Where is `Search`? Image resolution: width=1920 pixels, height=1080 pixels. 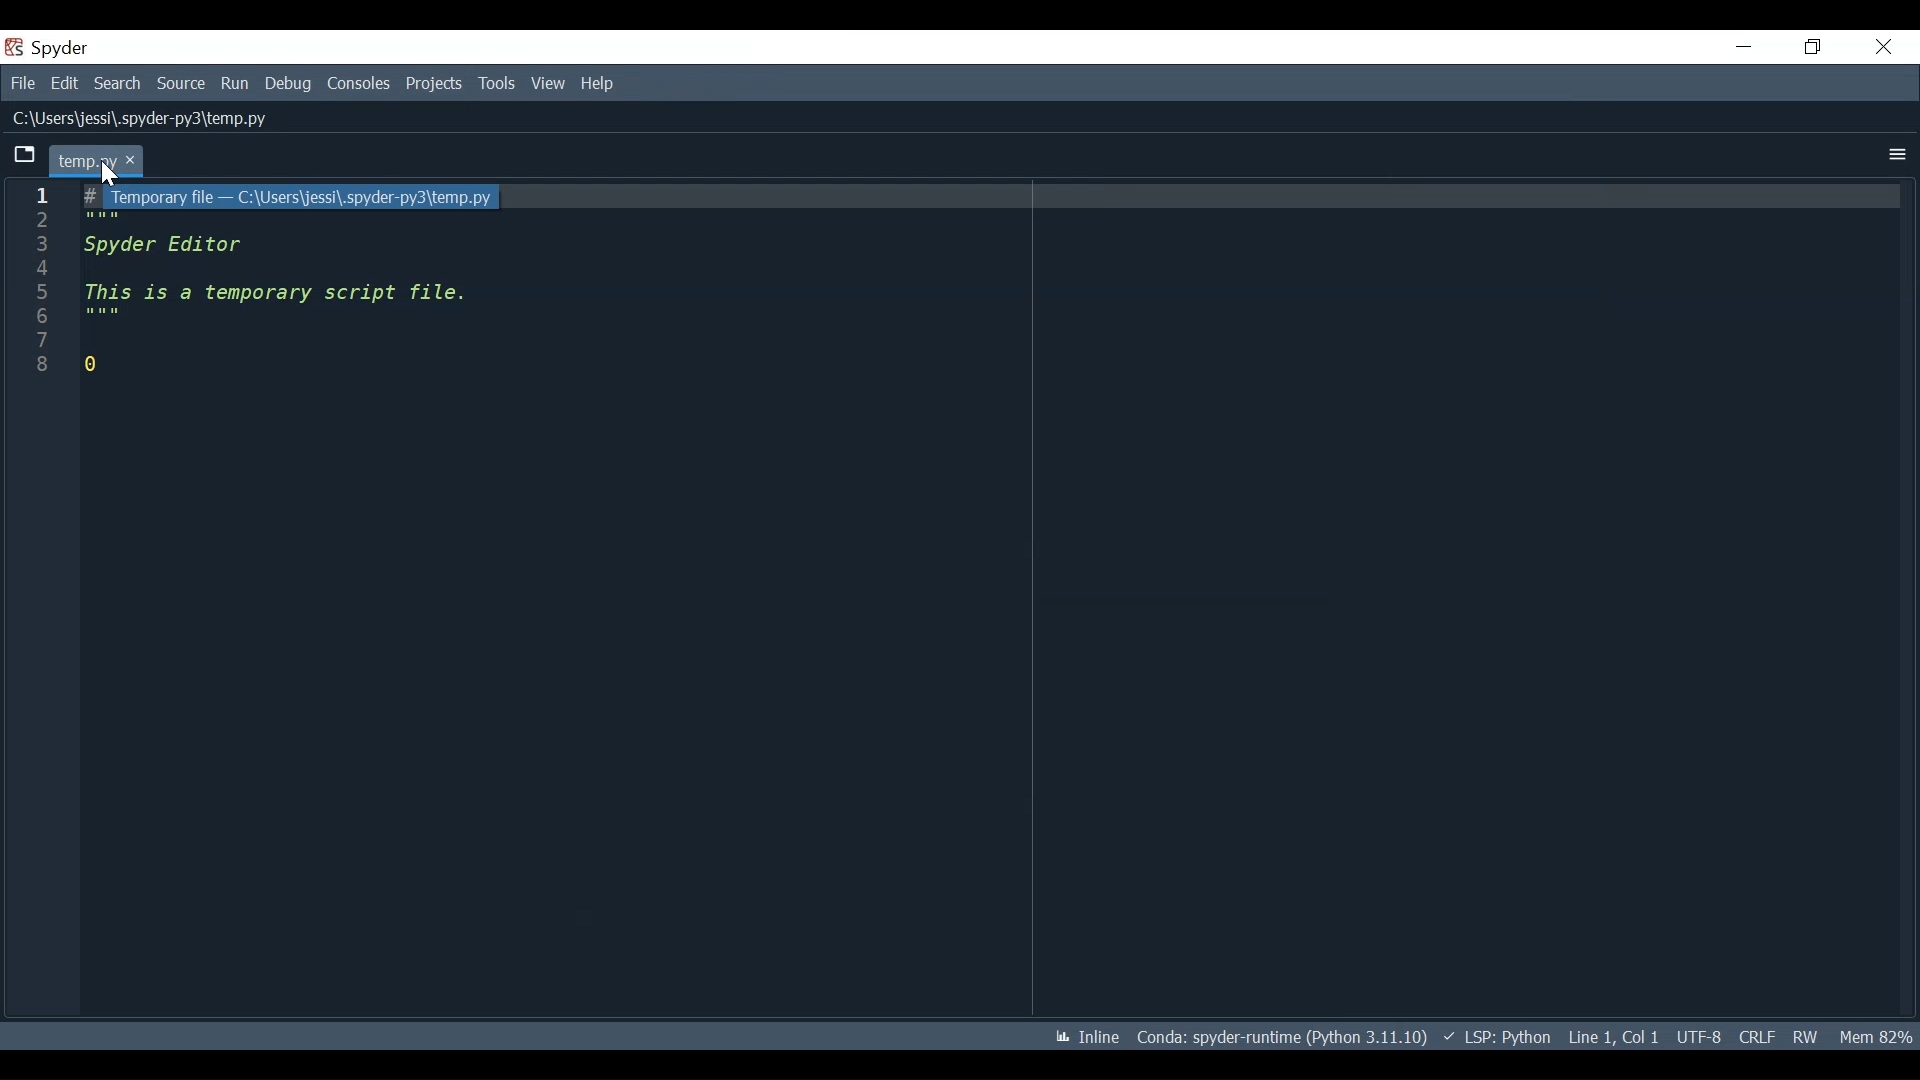
Search is located at coordinates (118, 85).